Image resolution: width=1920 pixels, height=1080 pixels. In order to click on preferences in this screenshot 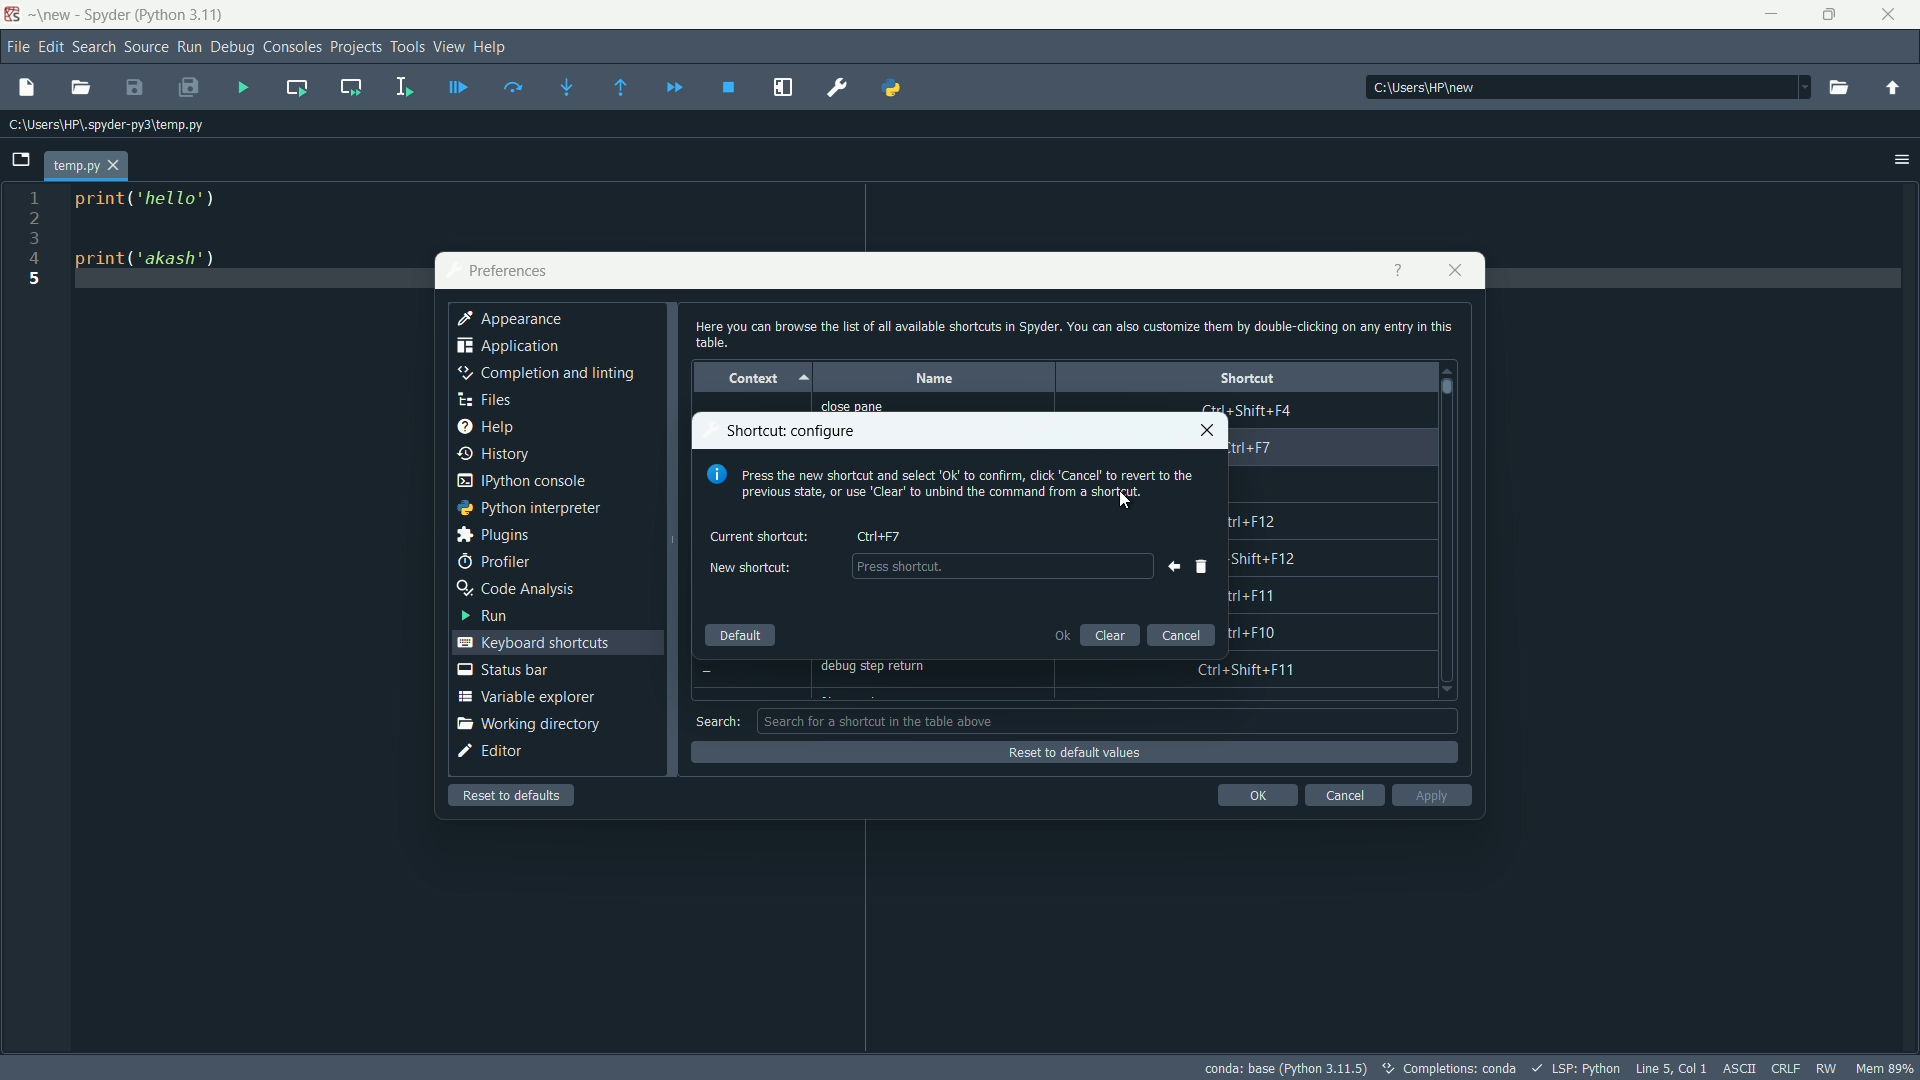, I will do `click(507, 272)`.